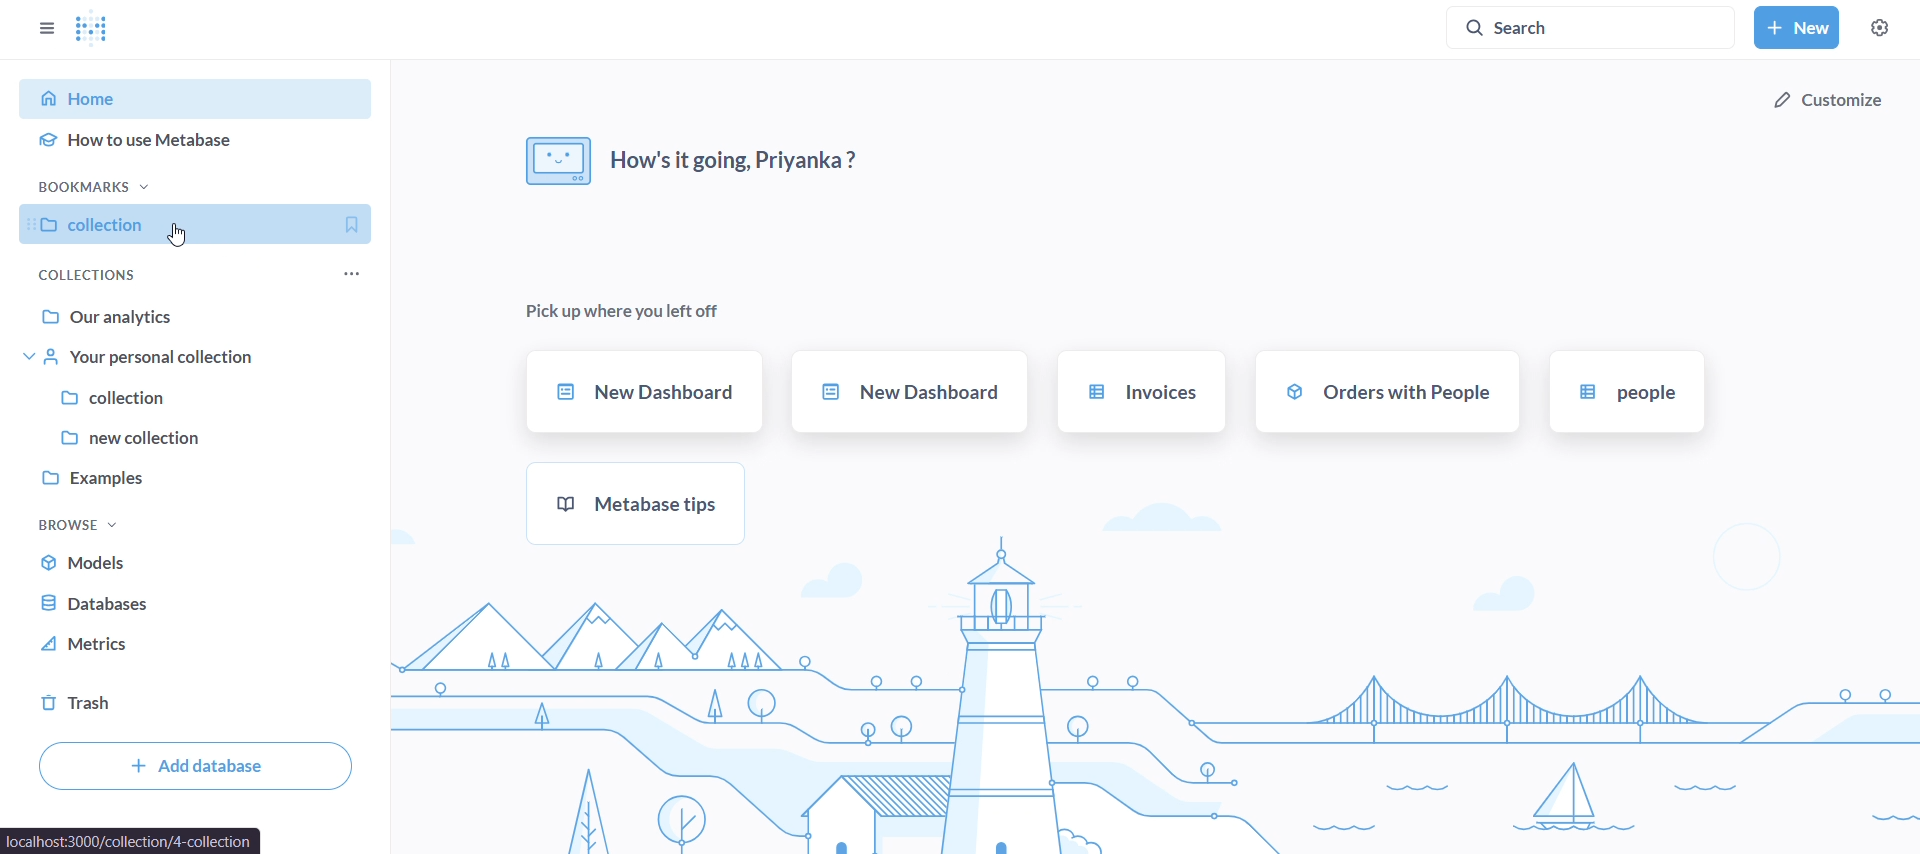 The width and height of the screenshot is (1920, 854). I want to click on how to use metabase, so click(198, 144).